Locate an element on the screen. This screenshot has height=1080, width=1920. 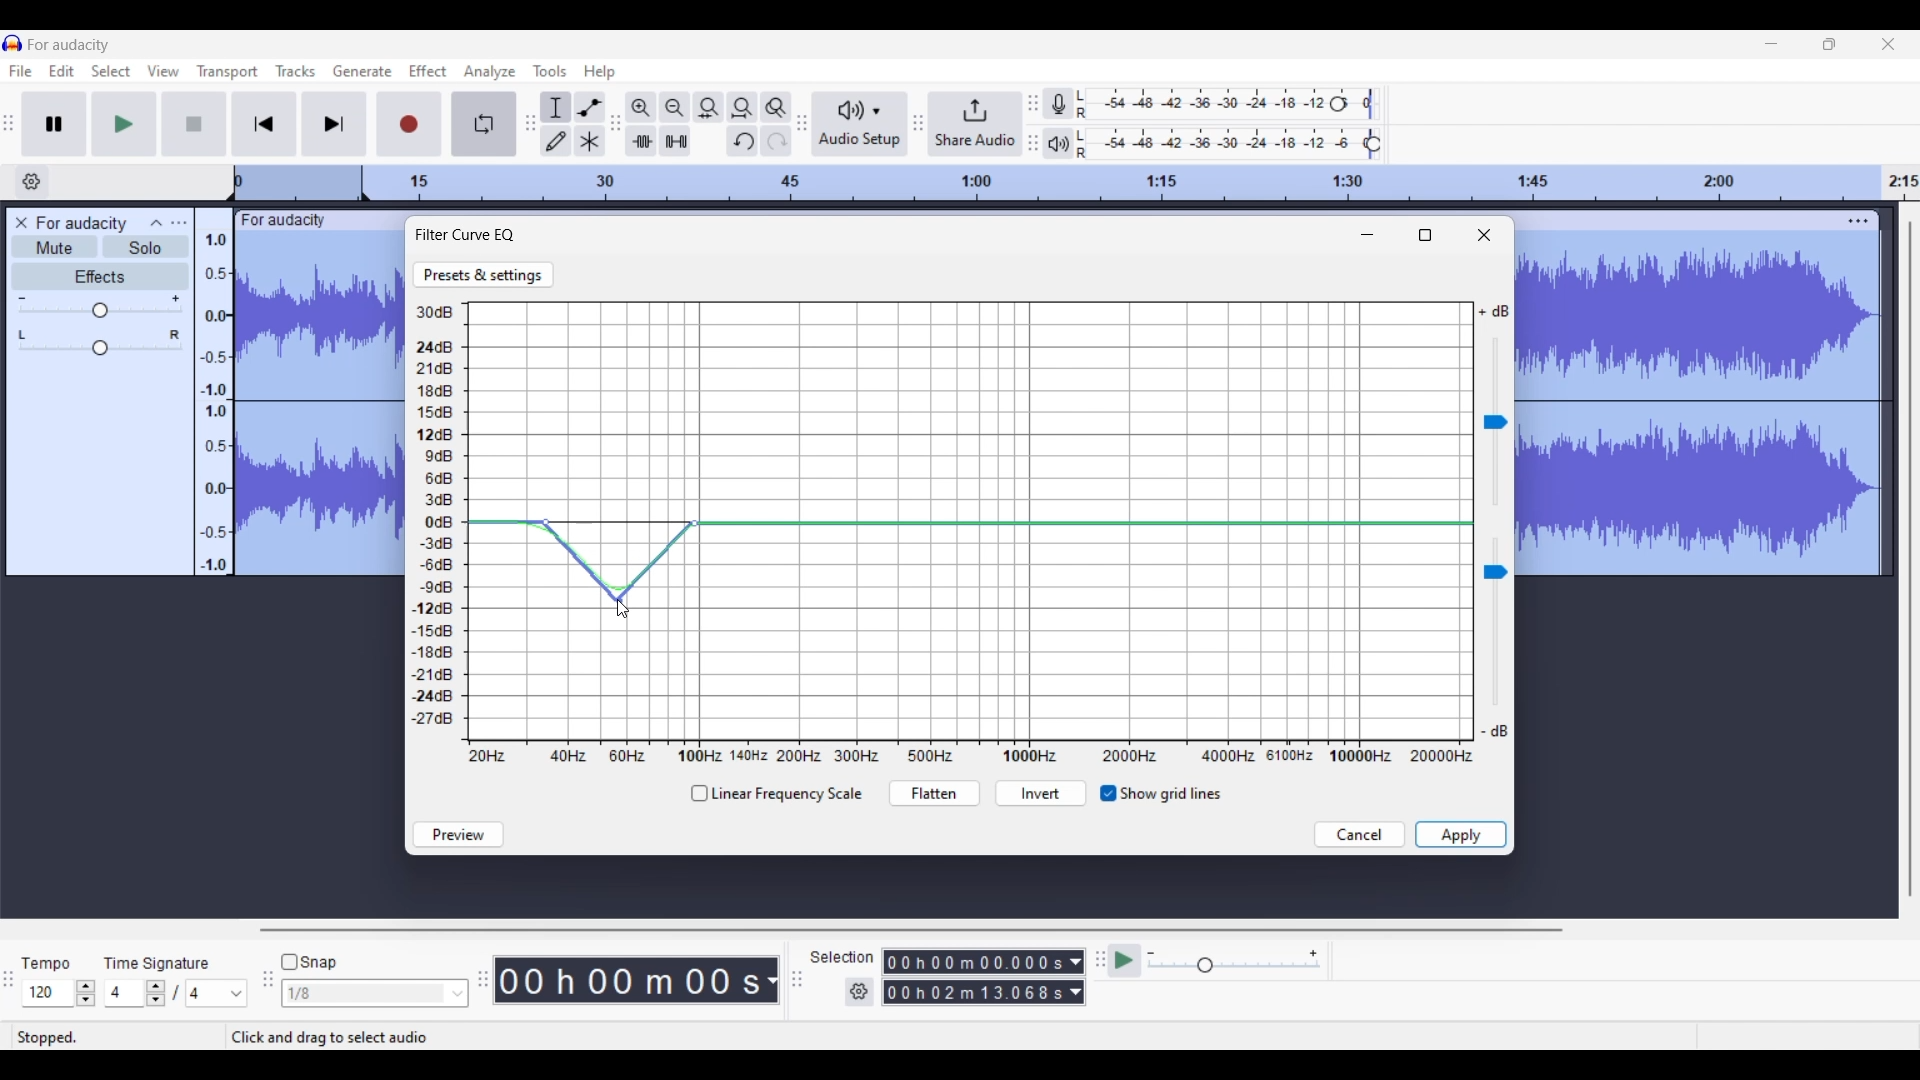
Draw tool is located at coordinates (556, 141).